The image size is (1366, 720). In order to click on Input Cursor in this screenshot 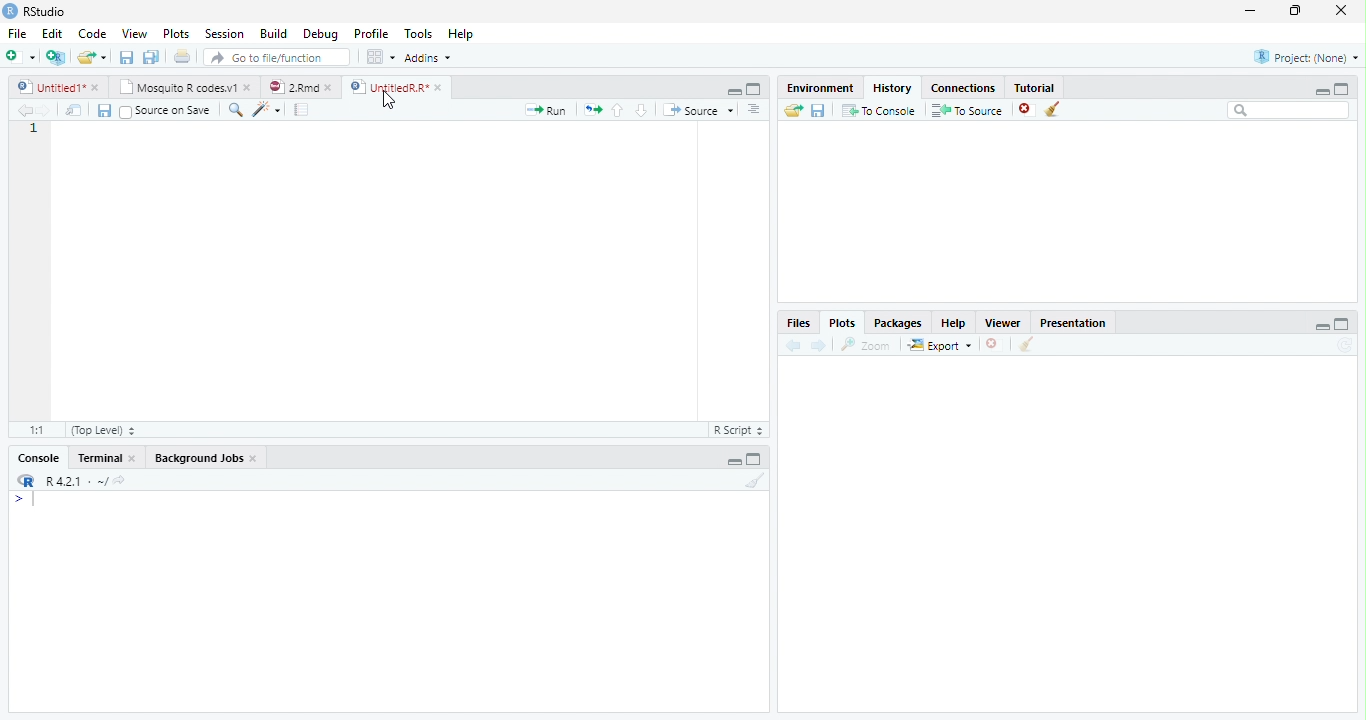, I will do `click(41, 496)`.